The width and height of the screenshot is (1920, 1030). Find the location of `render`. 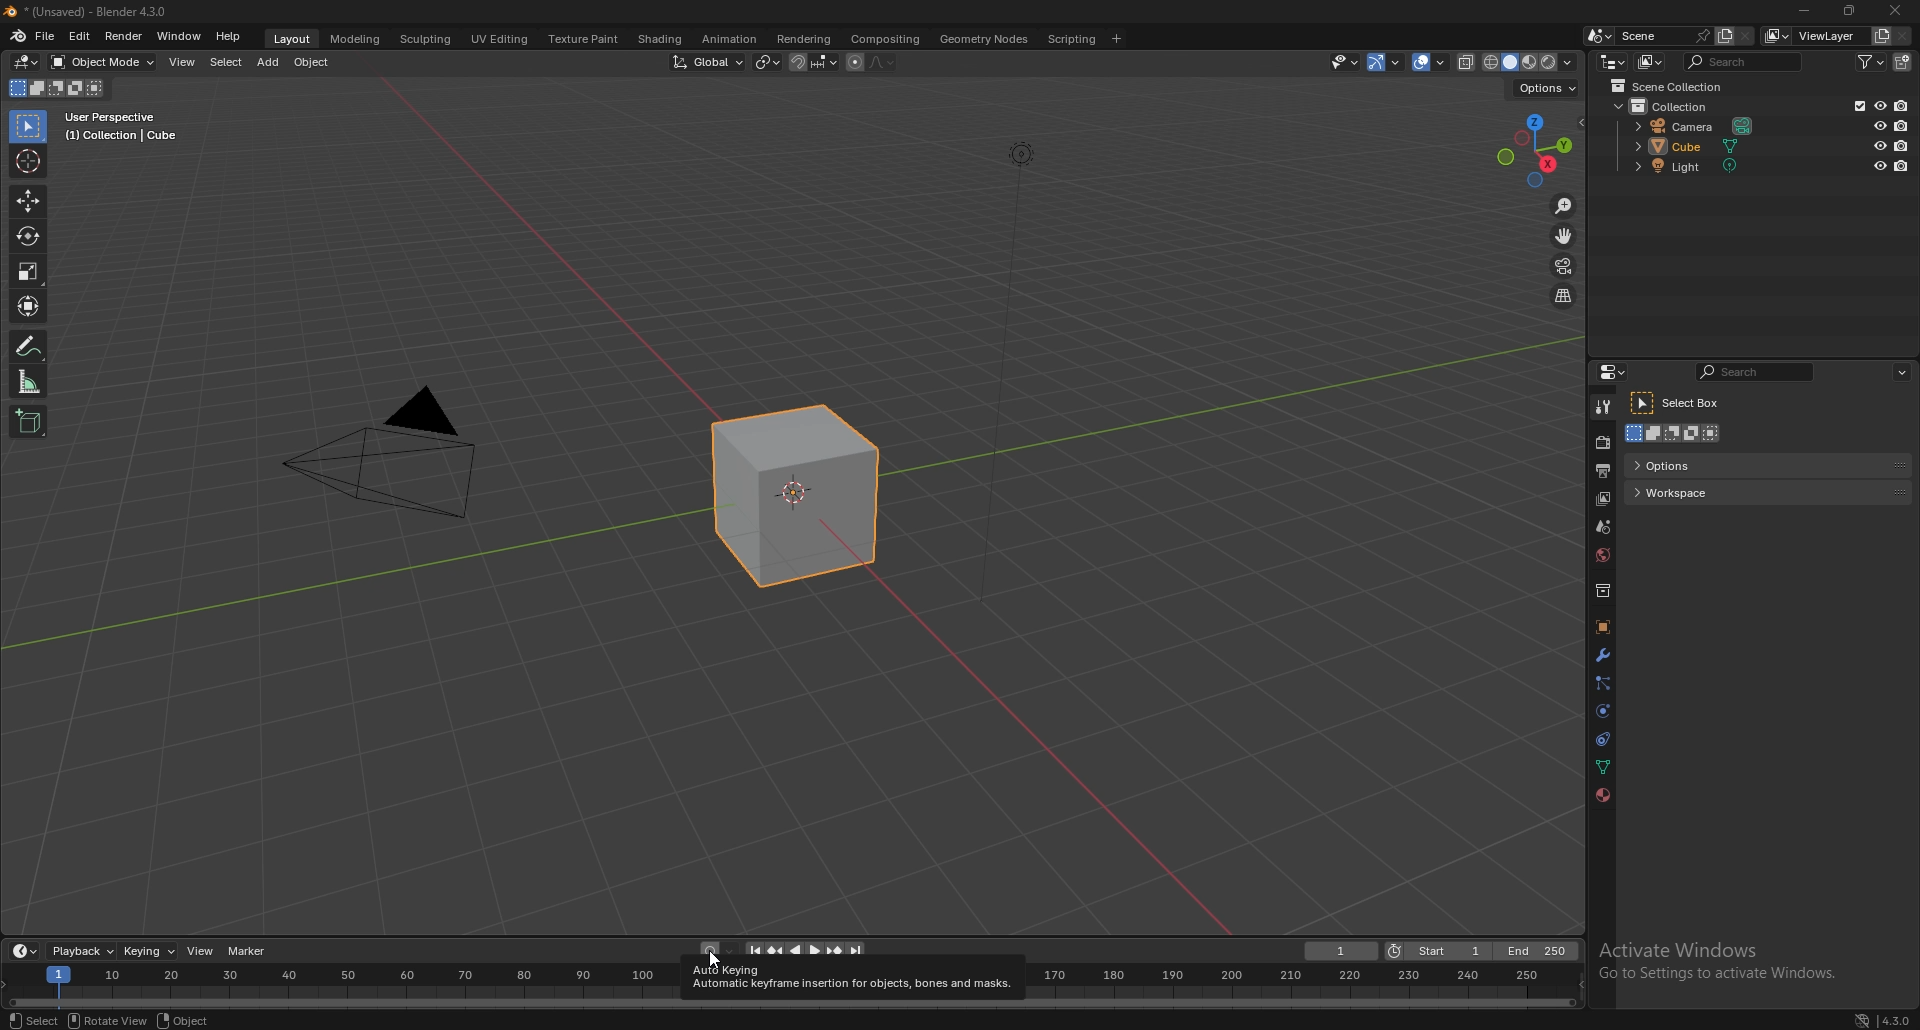

render is located at coordinates (1604, 442).